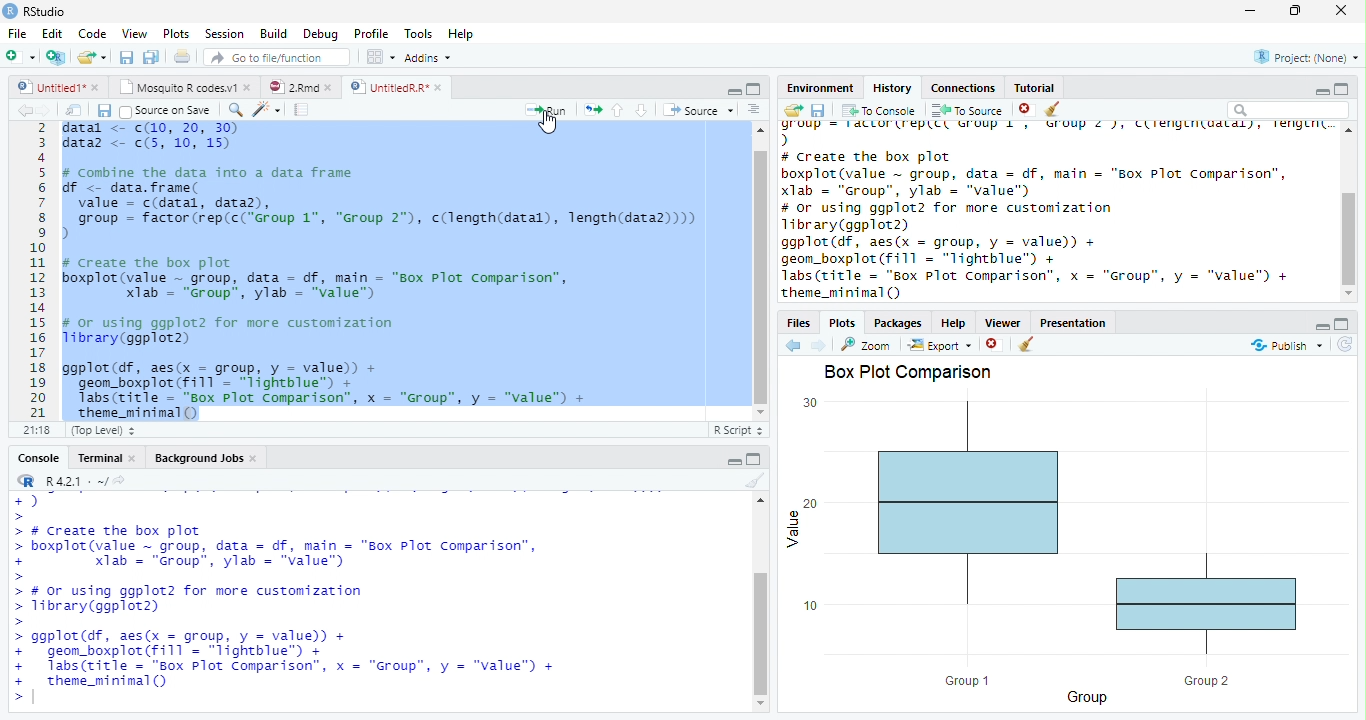 The height and width of the screenshot is (720, 1366). Describe the element at coordinates (1286, 345) in the screenshot. I see `Publish` at that location.